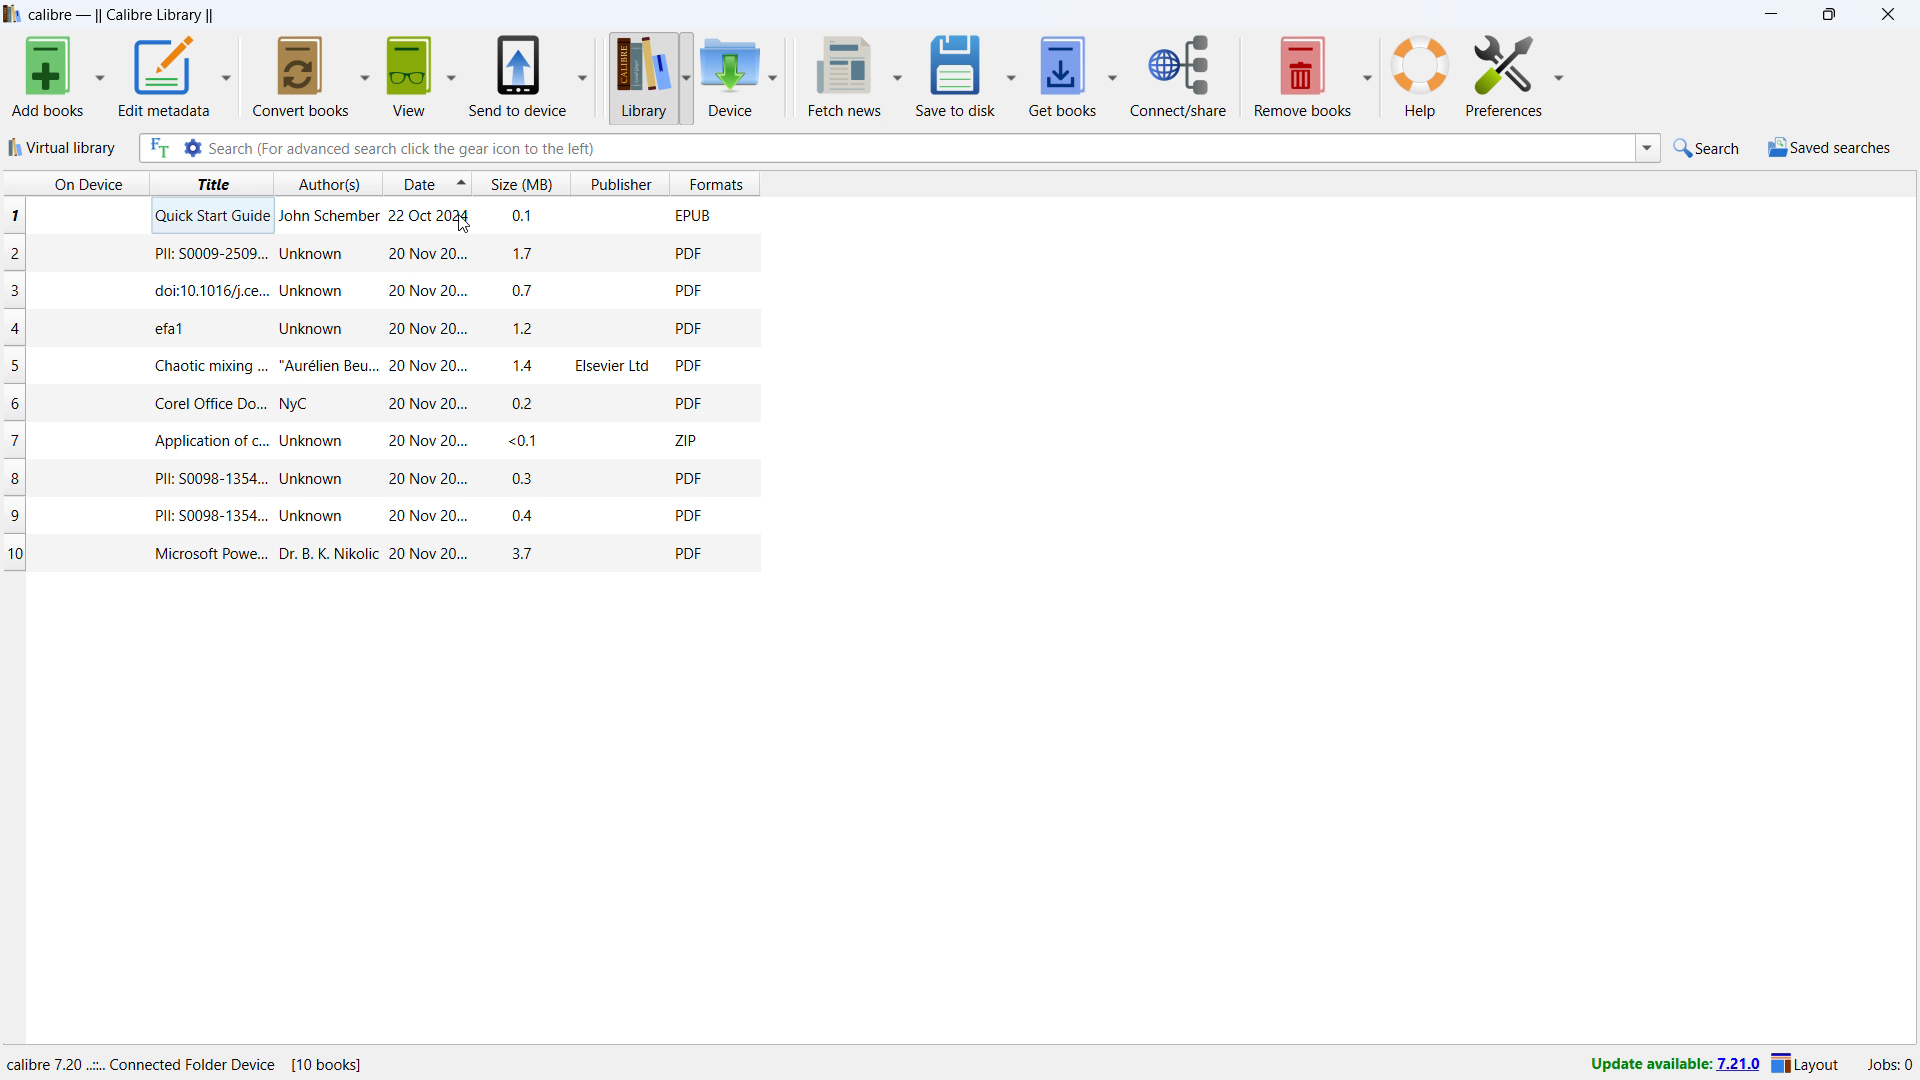  Describe the element at coordinates (64, 148) in the screenshot. I see `virtual library` at that location.